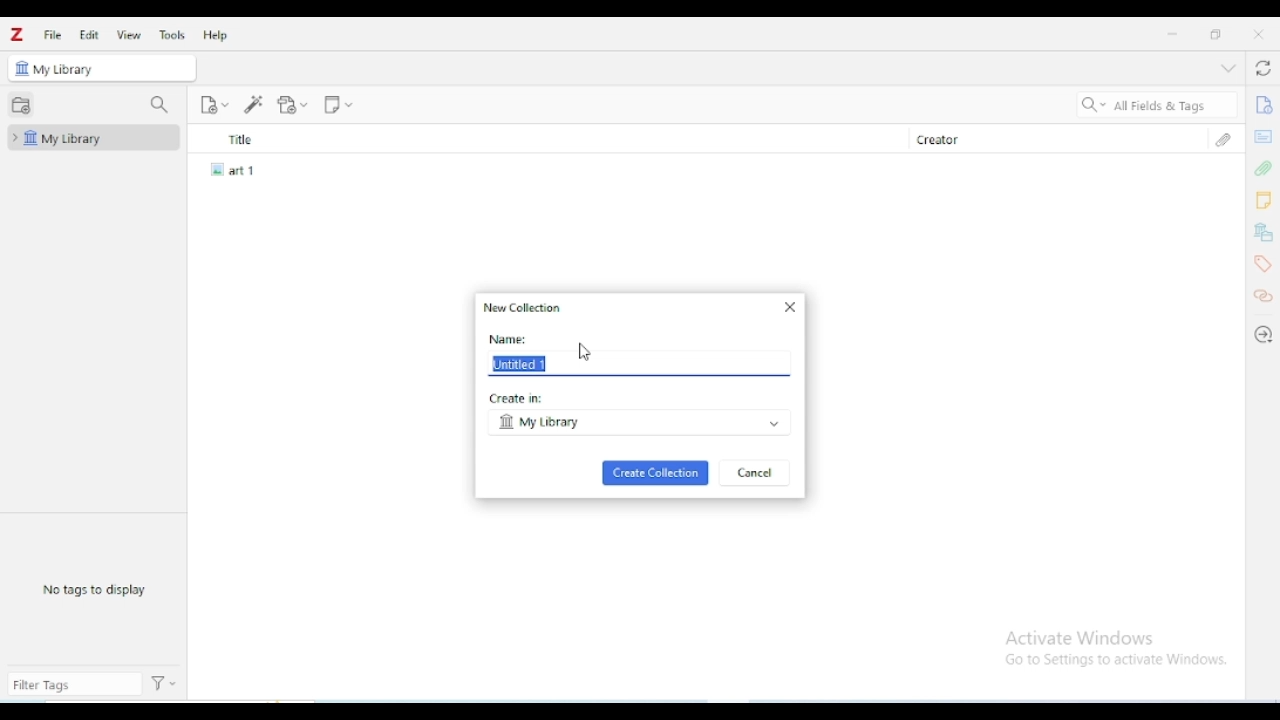 Image resolution: width=1280 pixels, height=720 pixels. Describe the element at coordinates (1119, 660) in the screenshot. I see `Go to Settings to activate Windows.` at that location.